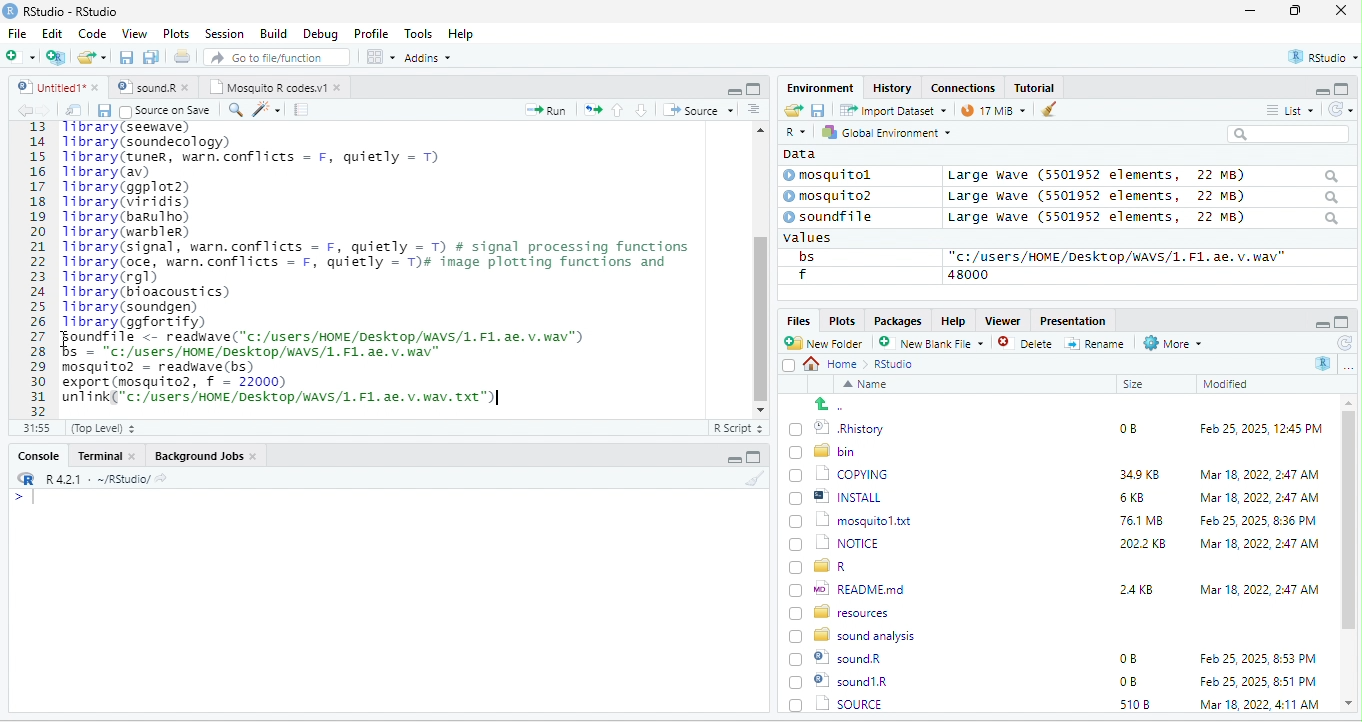 The height and width of the screenshot is (722, 1362). Describe the element at coordinates (953, 319) in the screenshot. I see `Help` at that location.